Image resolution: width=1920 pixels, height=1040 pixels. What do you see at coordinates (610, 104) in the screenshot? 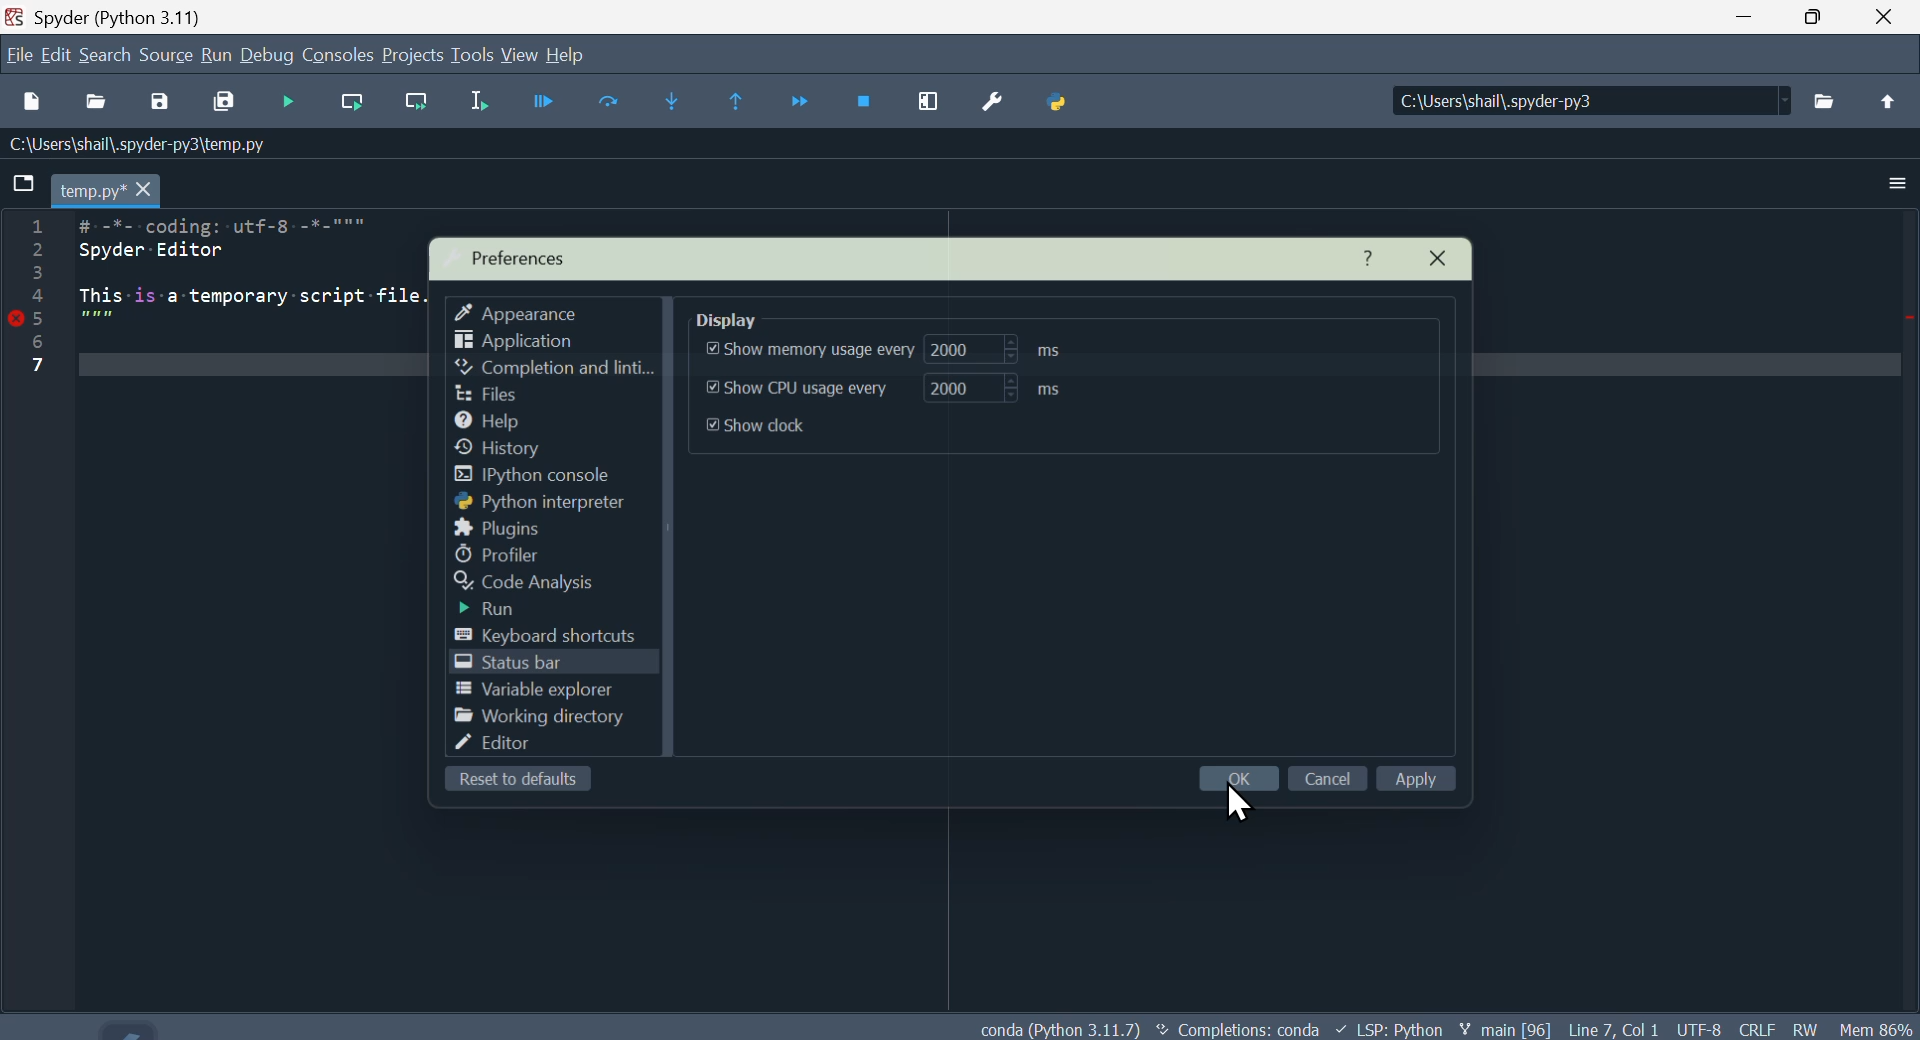
I see `Run cell` at bounding box center [610, 104].